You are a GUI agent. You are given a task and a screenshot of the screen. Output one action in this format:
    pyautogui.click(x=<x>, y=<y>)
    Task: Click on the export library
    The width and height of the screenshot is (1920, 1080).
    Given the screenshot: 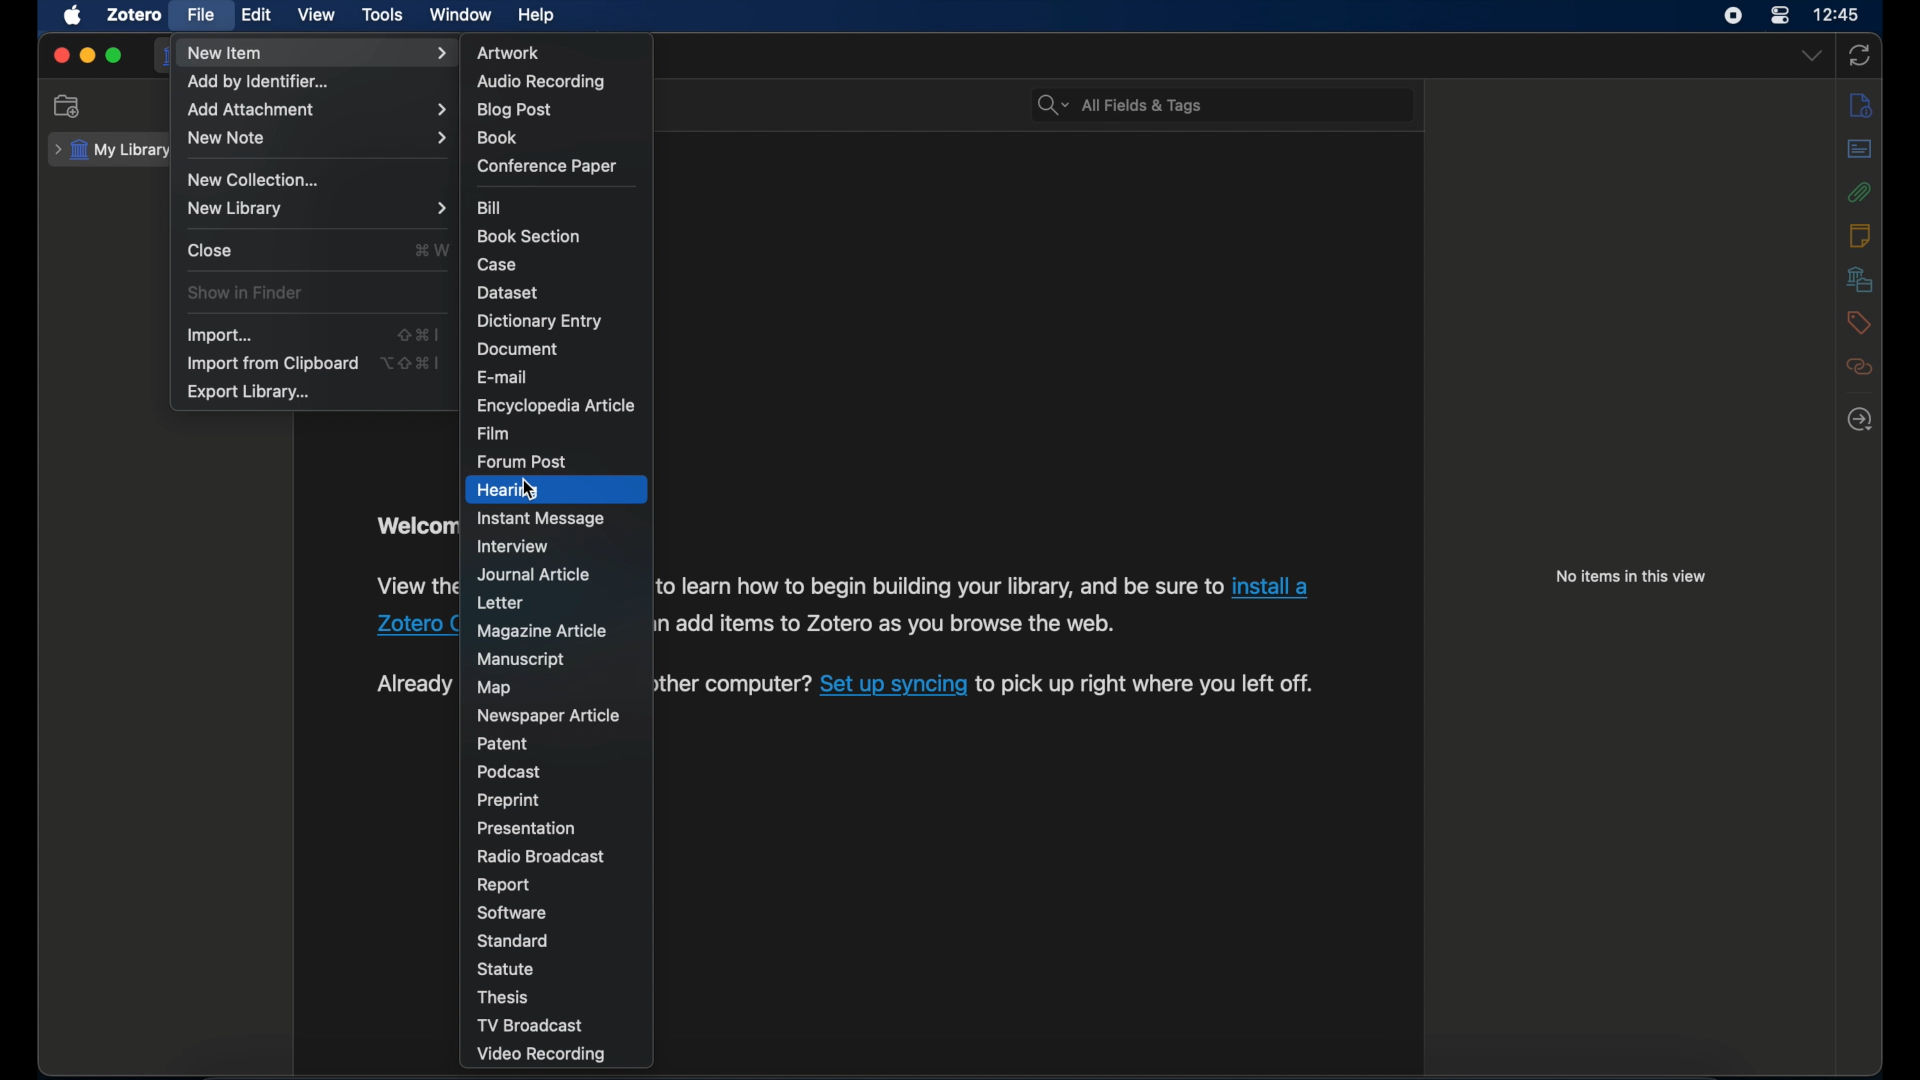 What is the action you would take?
    pyautogui.click(x=250, y=394)
    